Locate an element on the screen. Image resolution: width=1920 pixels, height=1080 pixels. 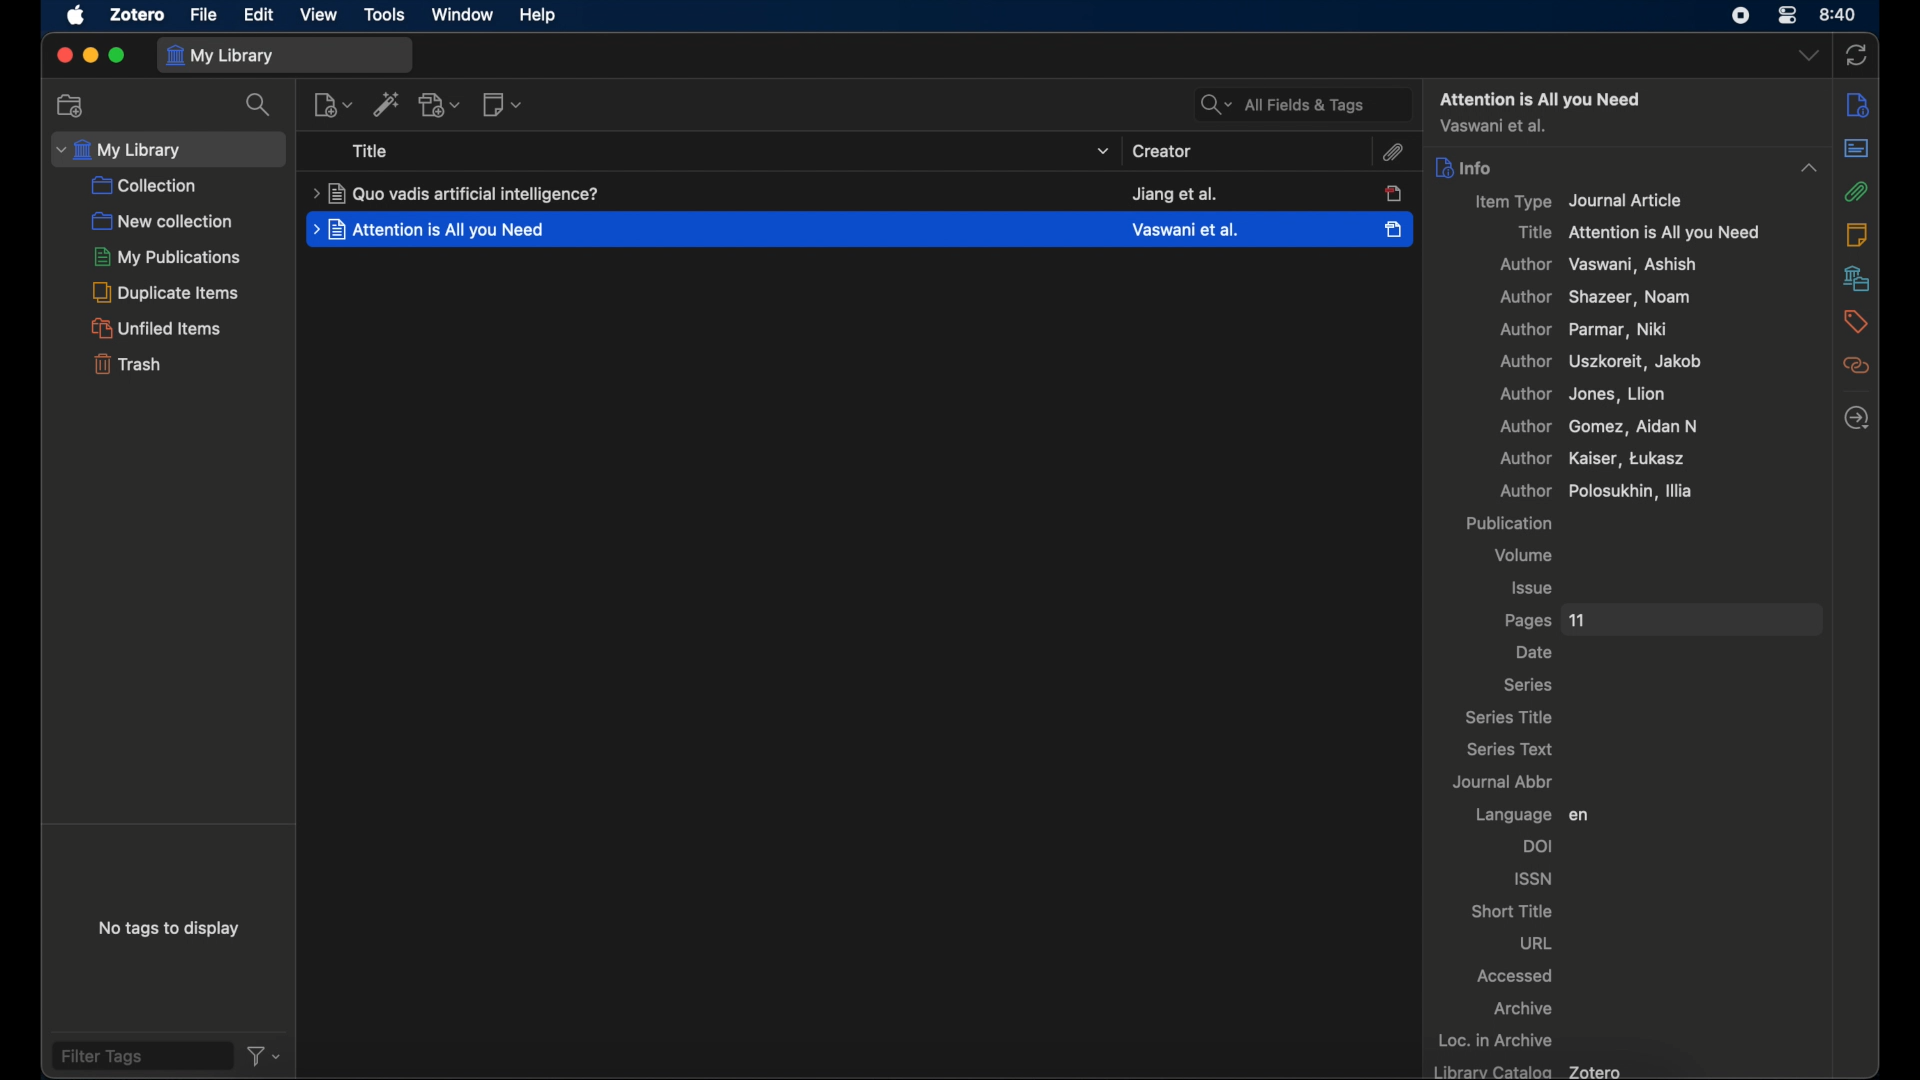
add attachment is located at coordinates (439, 105).